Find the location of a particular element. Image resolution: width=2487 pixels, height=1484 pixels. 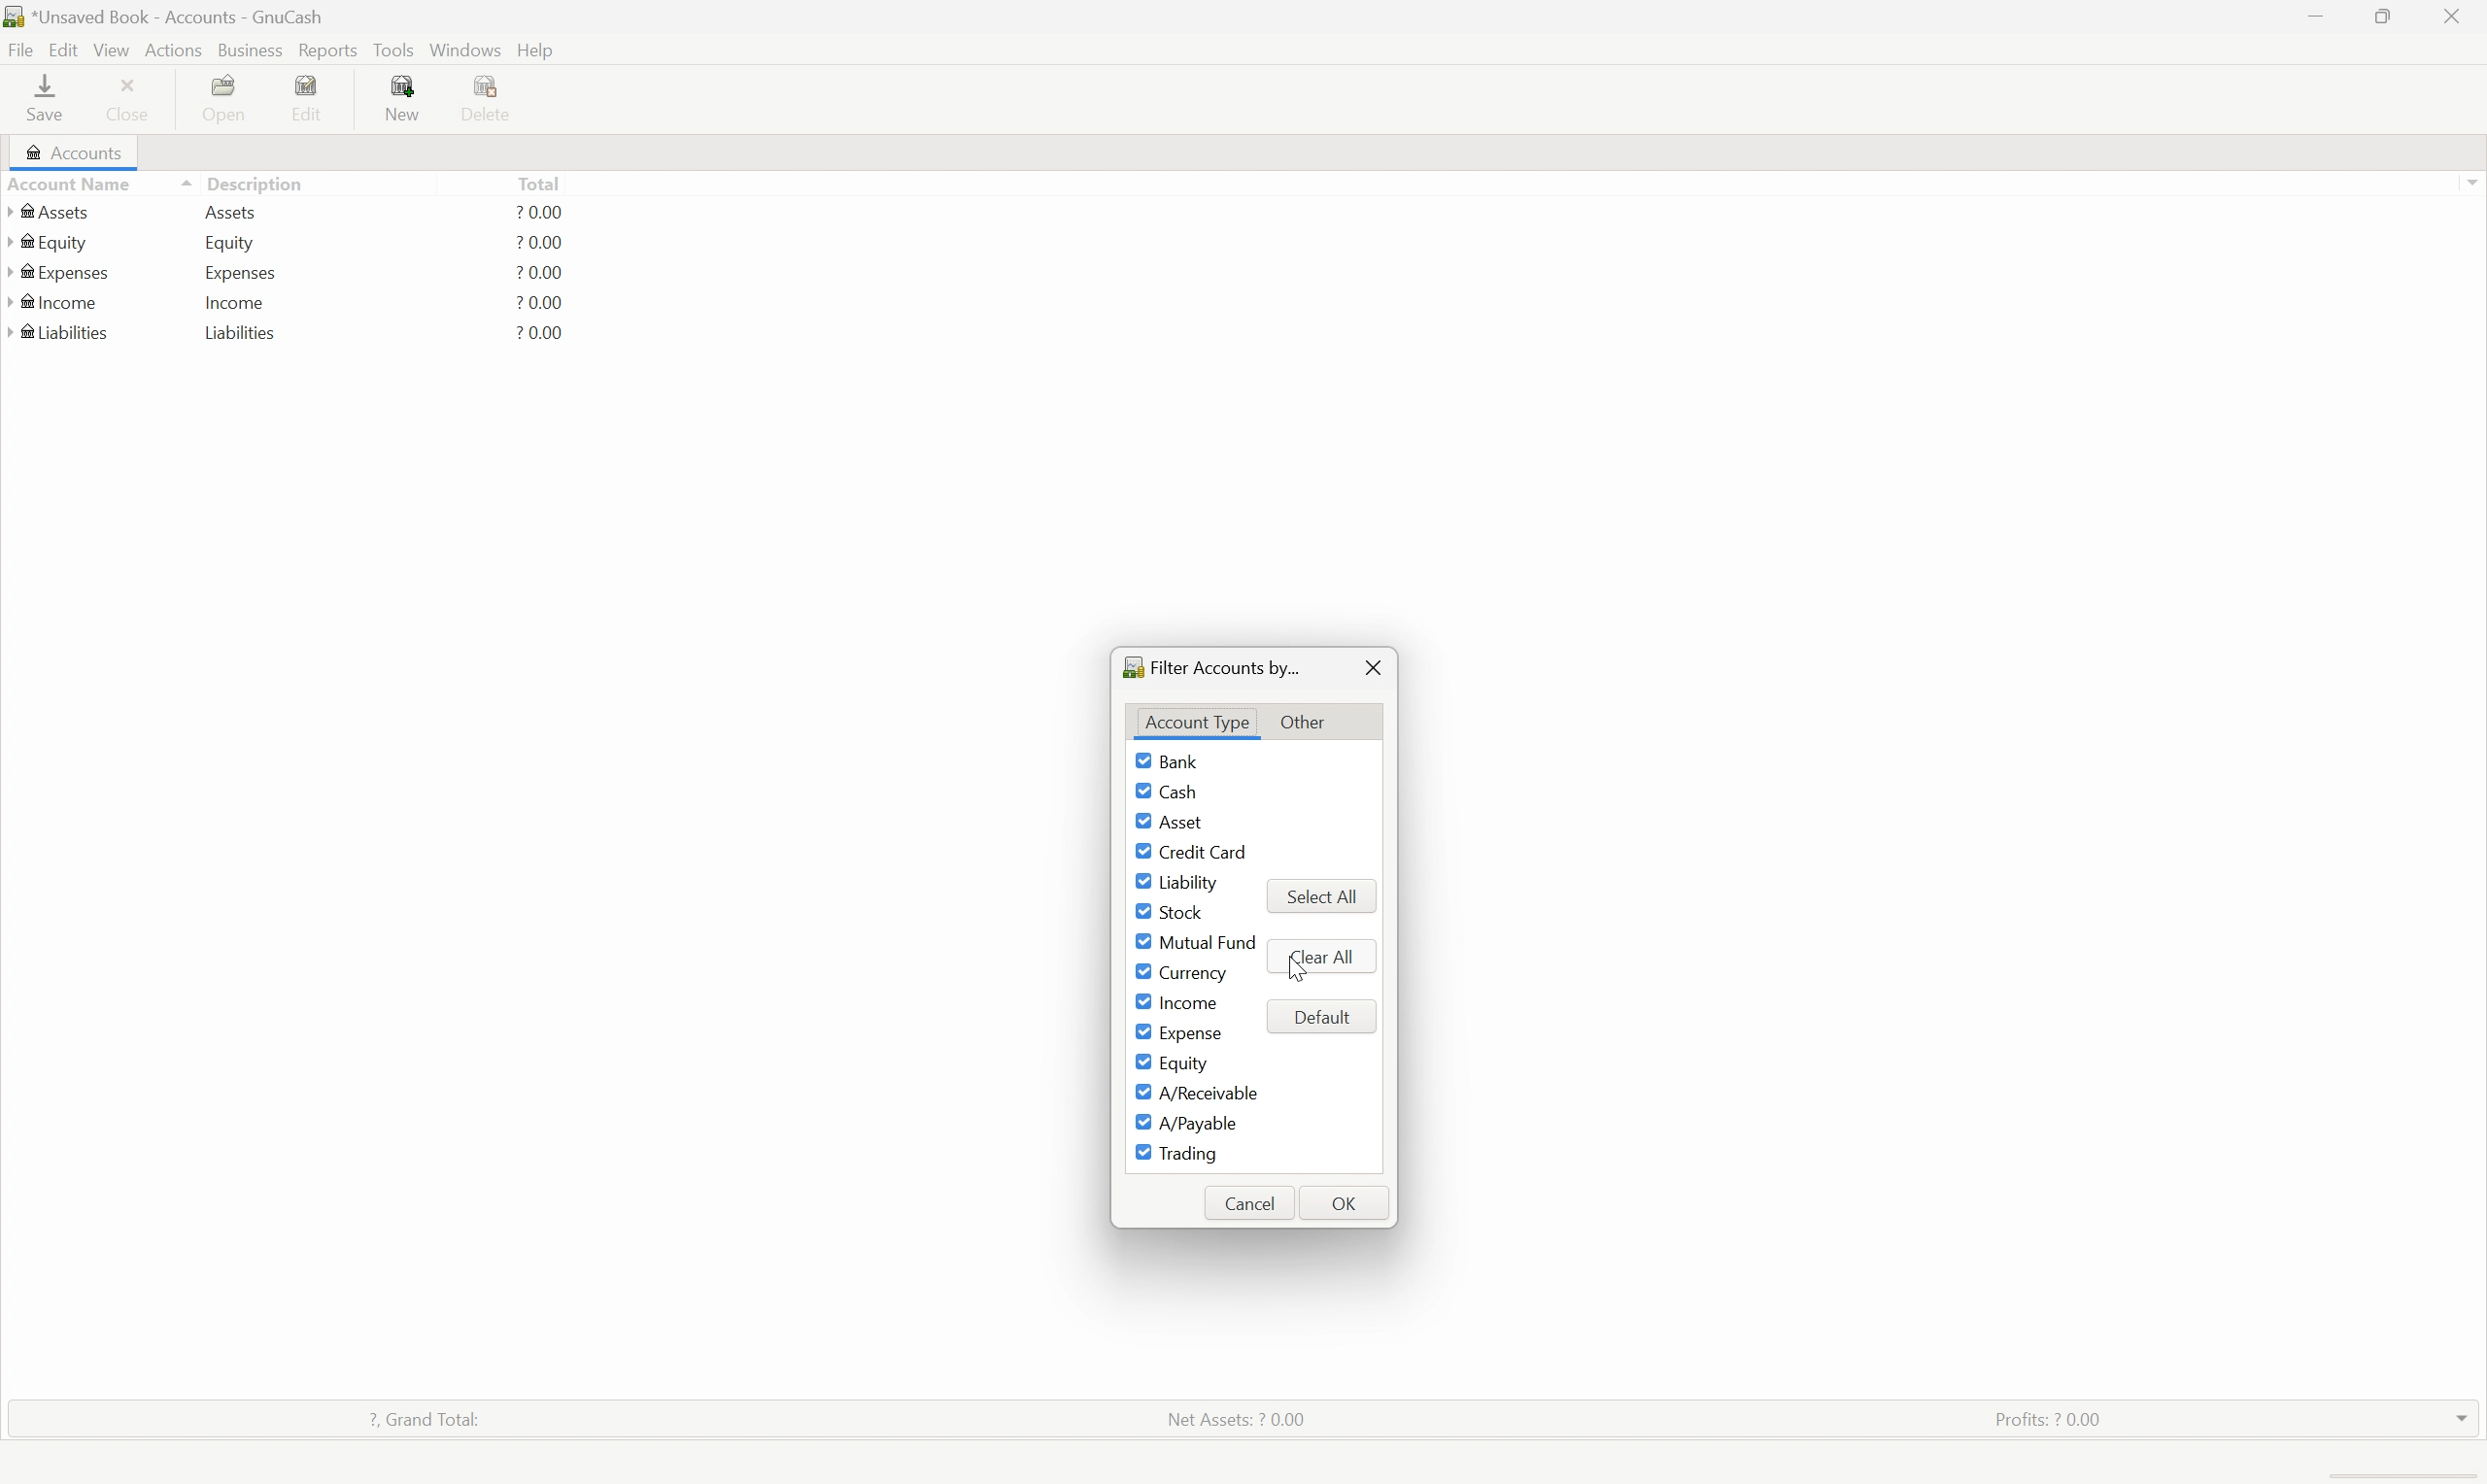

Close is located at coordinates (134, 95).